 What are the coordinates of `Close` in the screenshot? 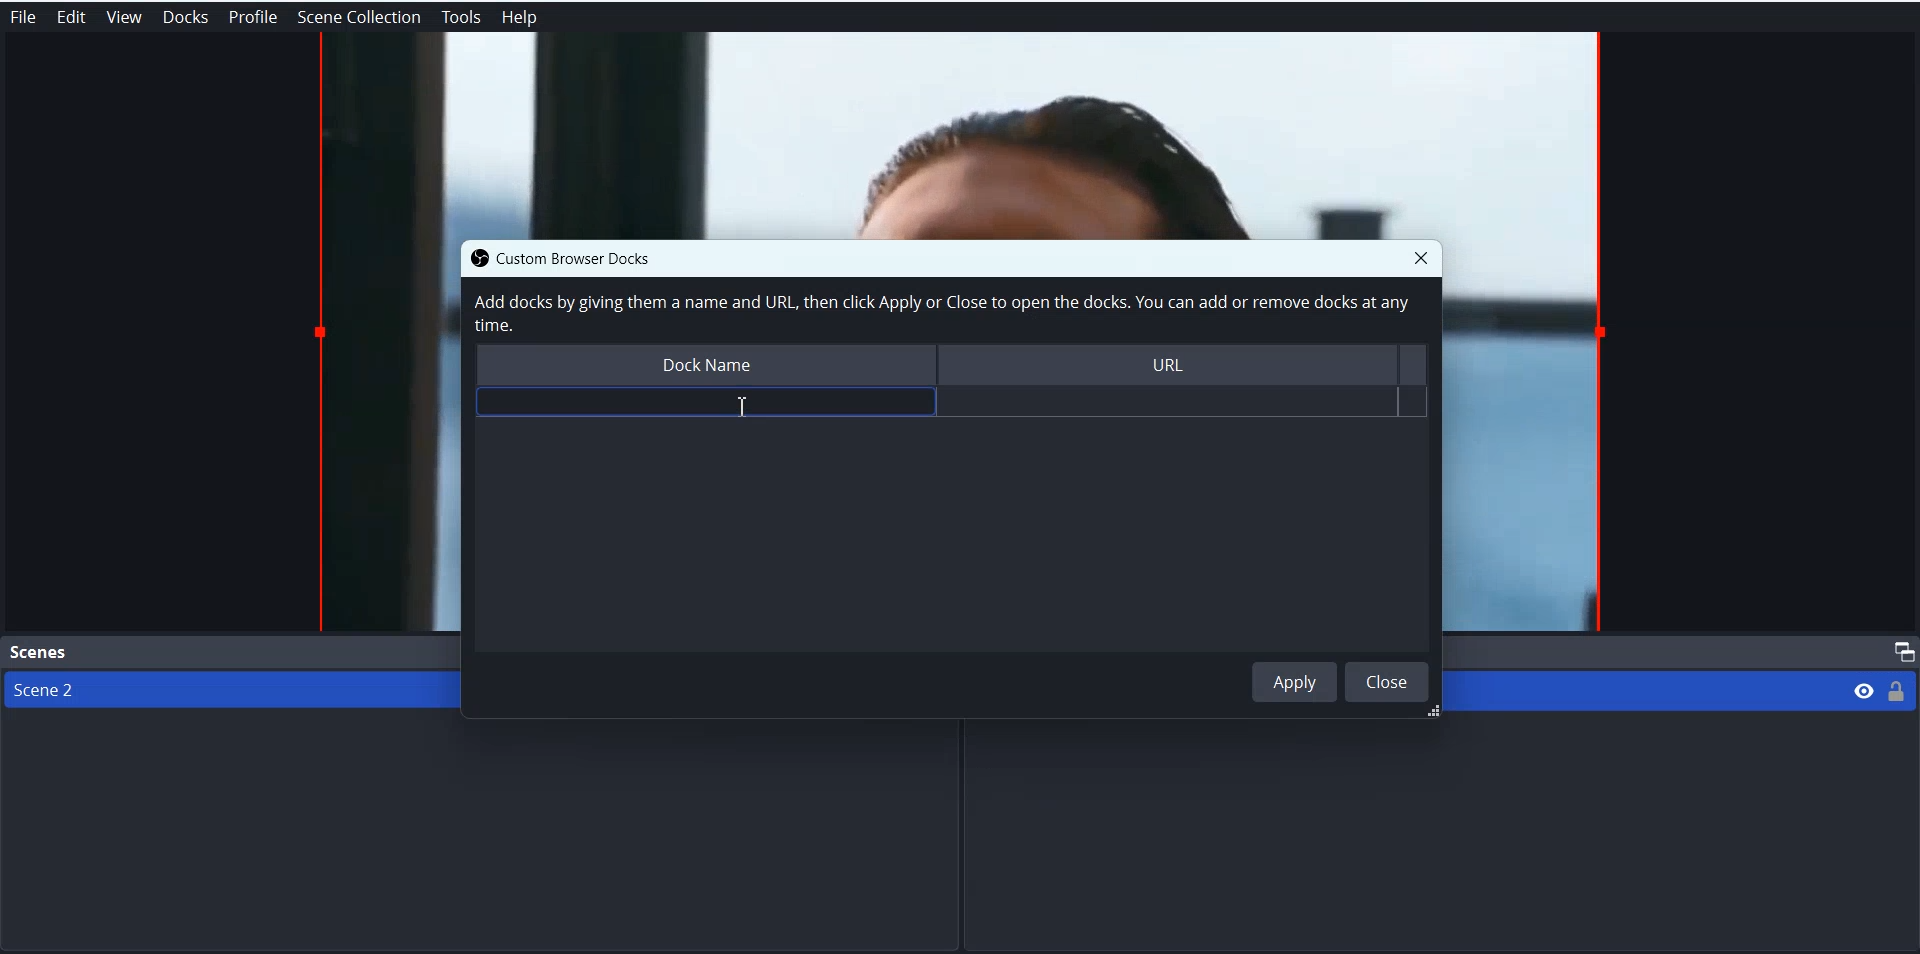 It's located at (1387, 681).